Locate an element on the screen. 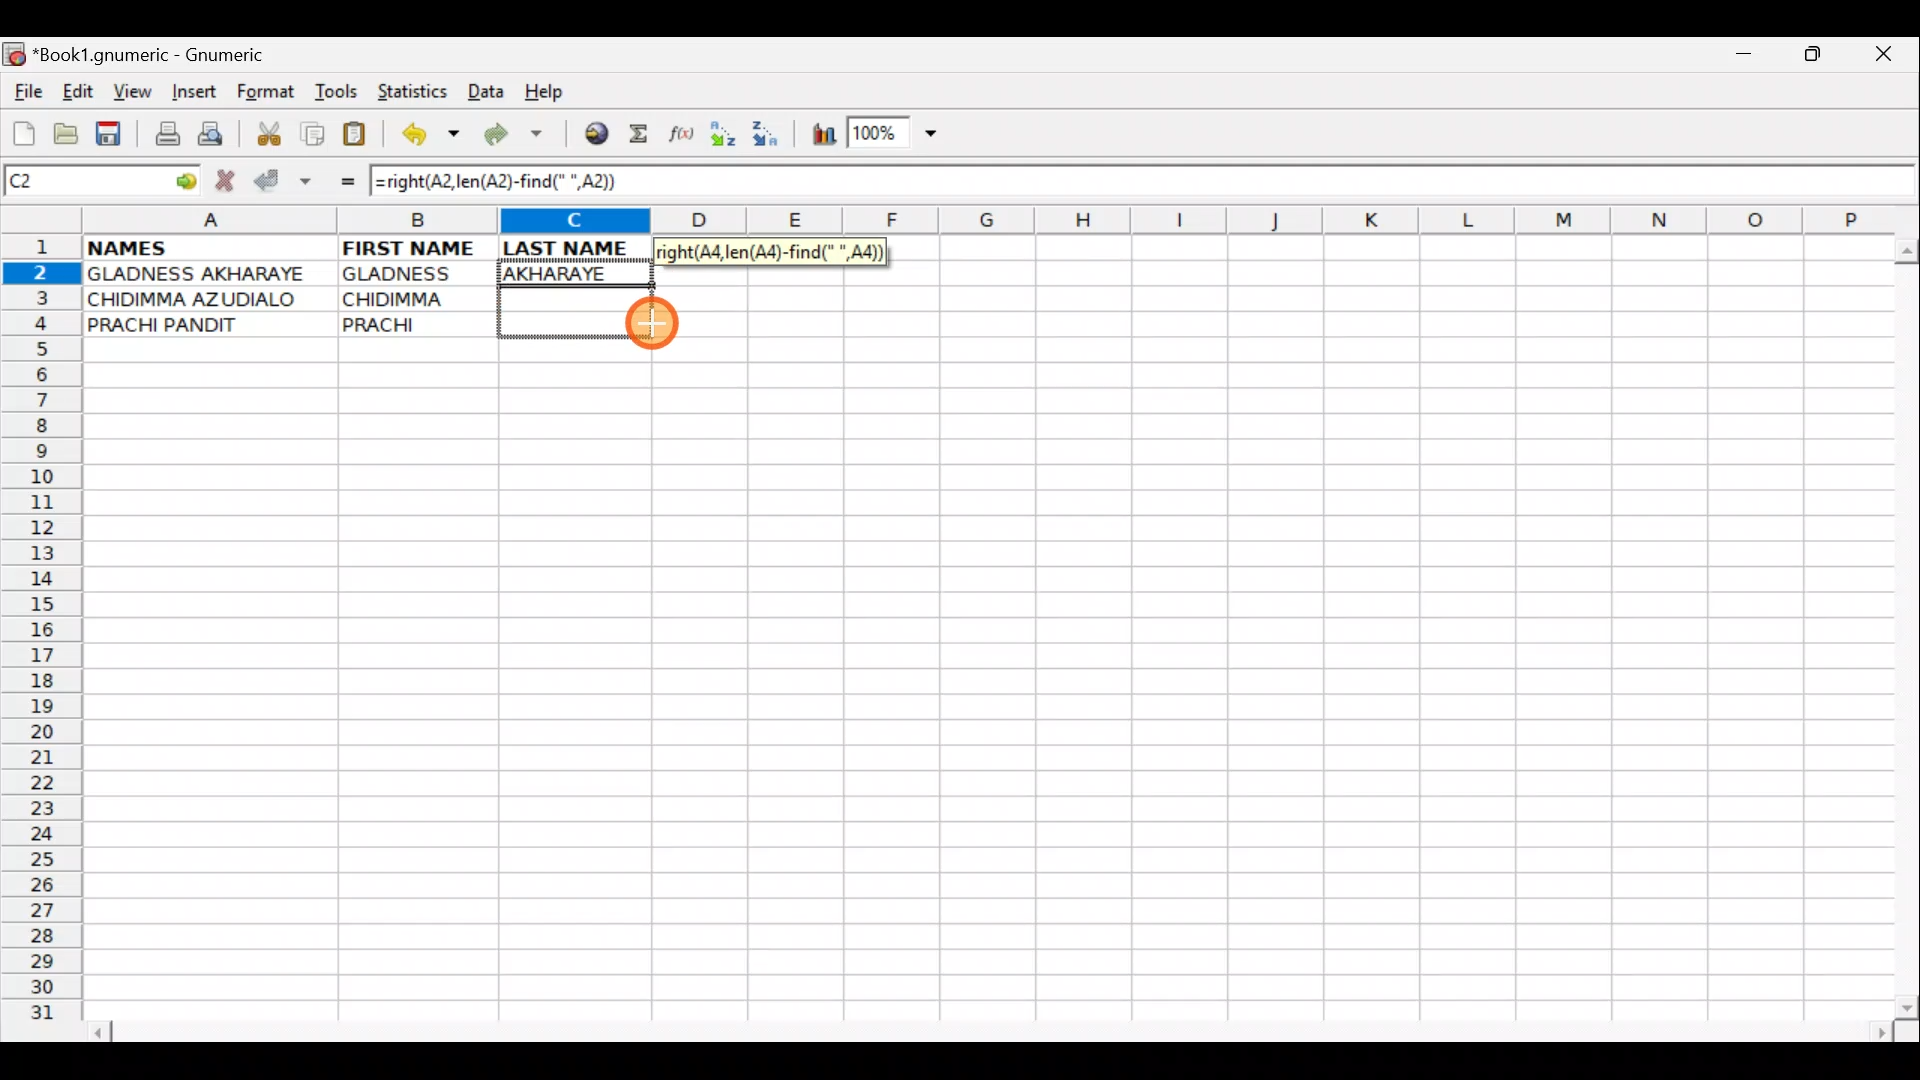  go to is located at coordinates (184, 178).